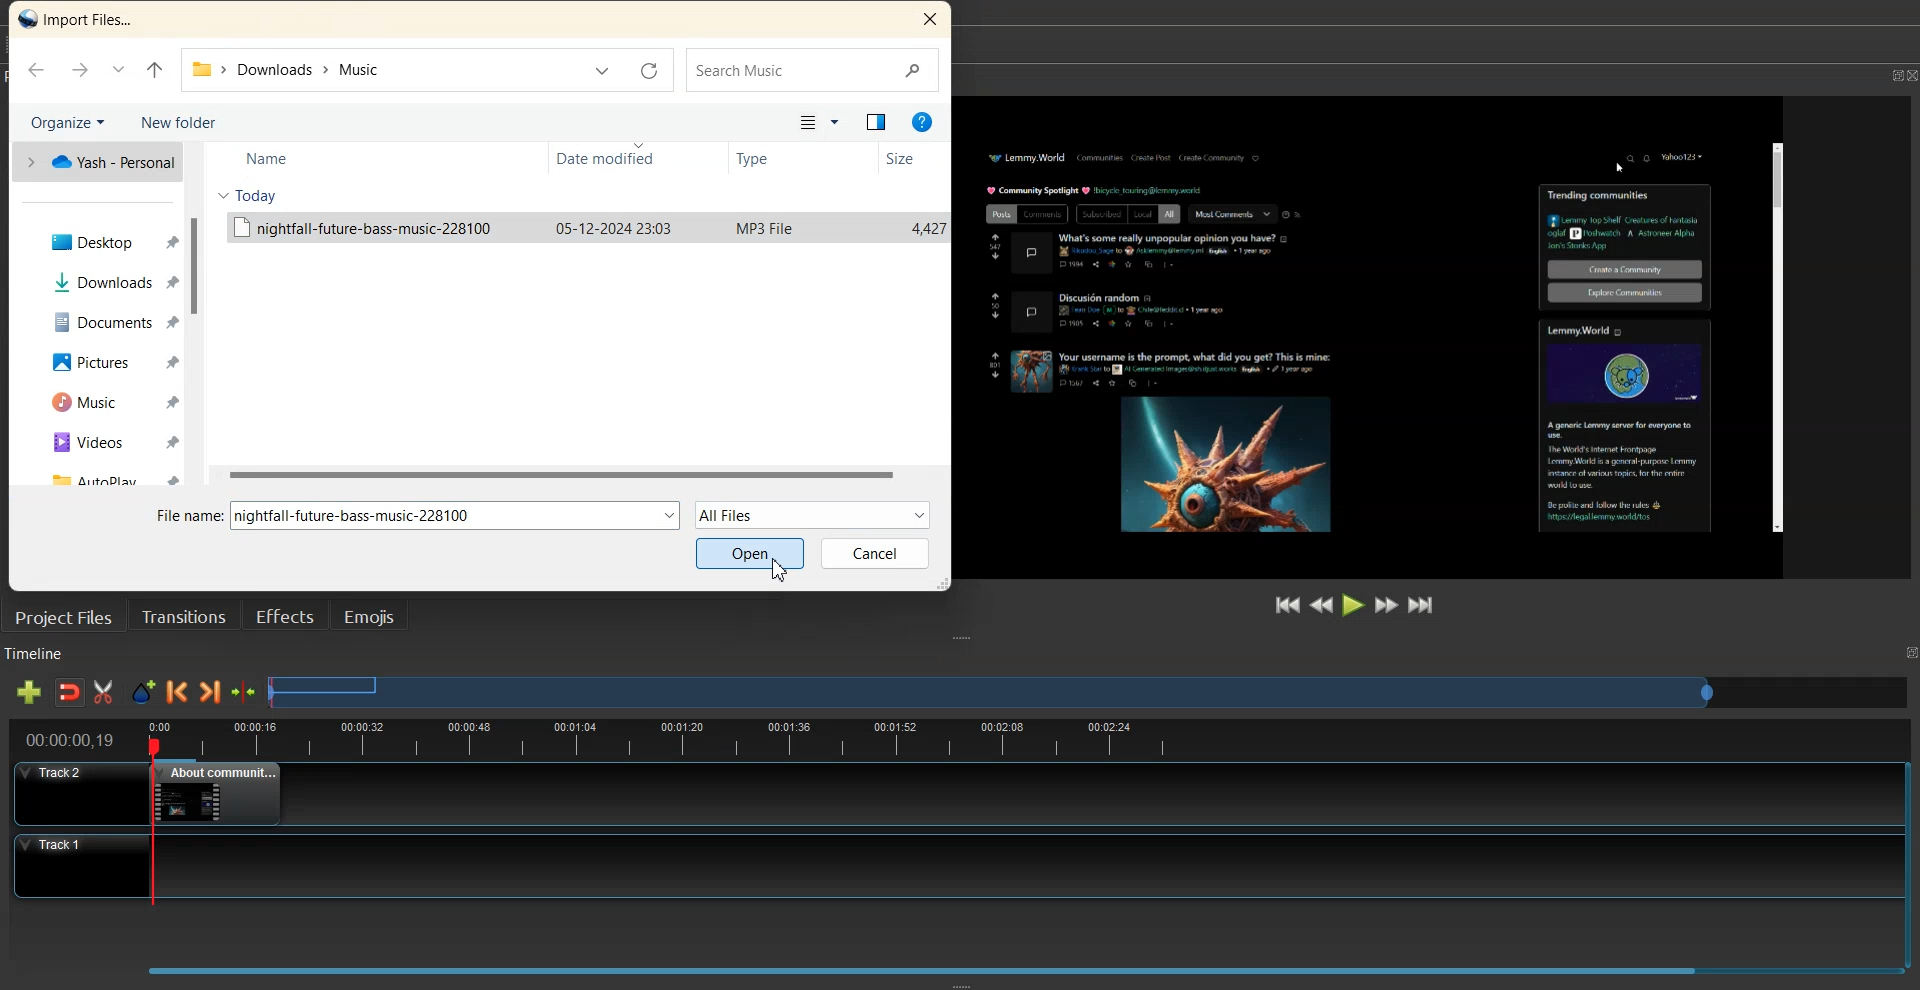 Image resolution: width=1920 pixels, height=990 pixels. What do you see at coordinates (786, 157) in the screenshot?
I see `Type` at bounding box center [786, 157].